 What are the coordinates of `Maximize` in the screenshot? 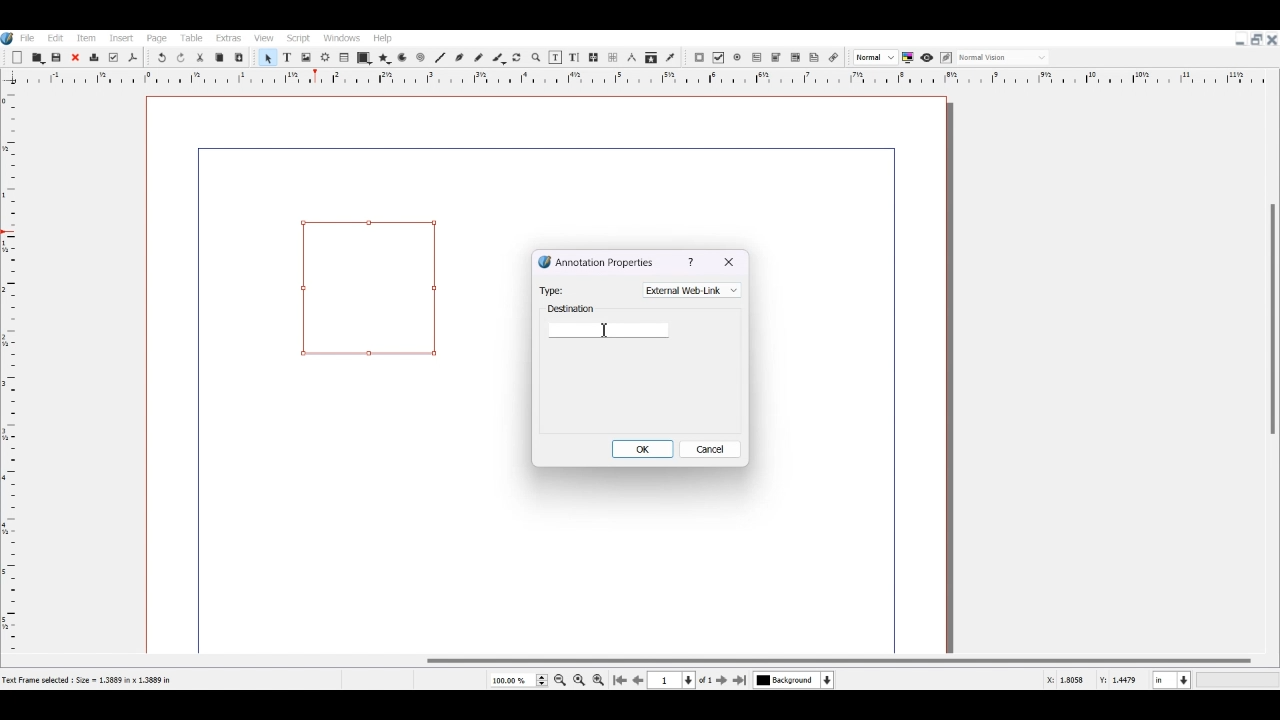 It's located at (1256, 38).